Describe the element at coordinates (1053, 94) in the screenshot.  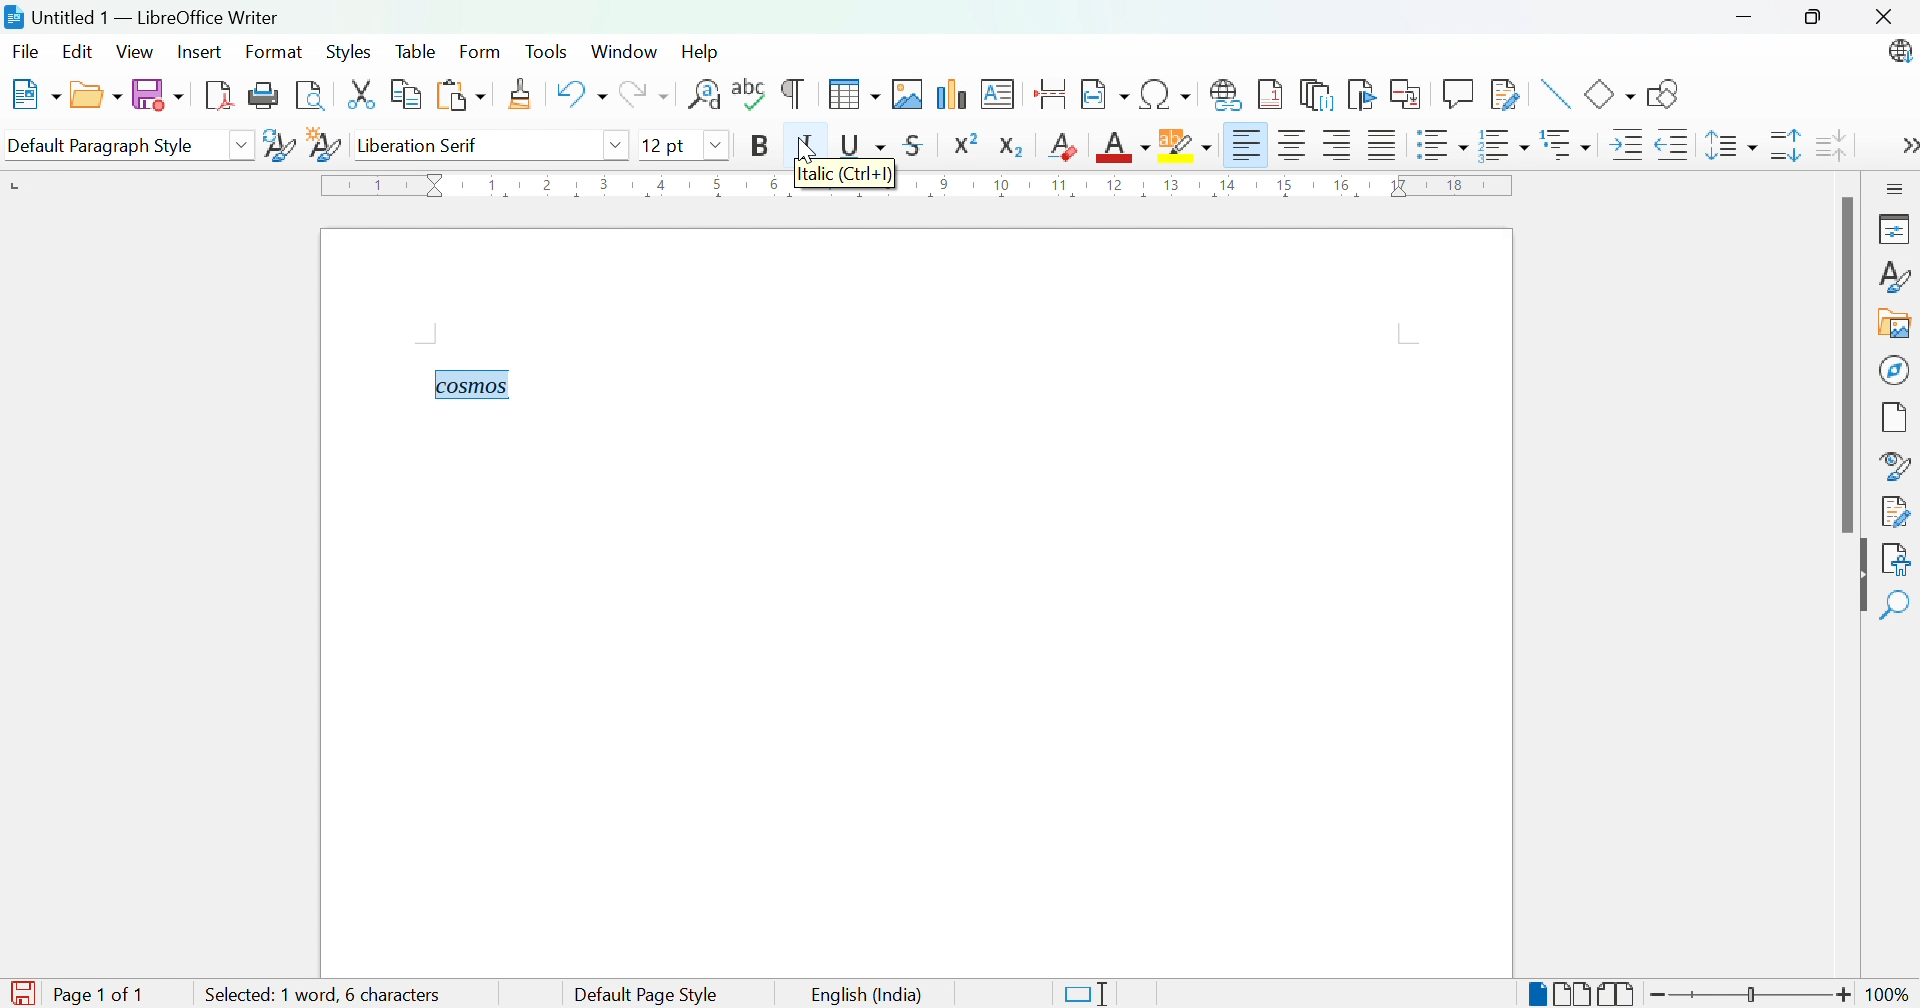
I see `Insert page break` at that location.